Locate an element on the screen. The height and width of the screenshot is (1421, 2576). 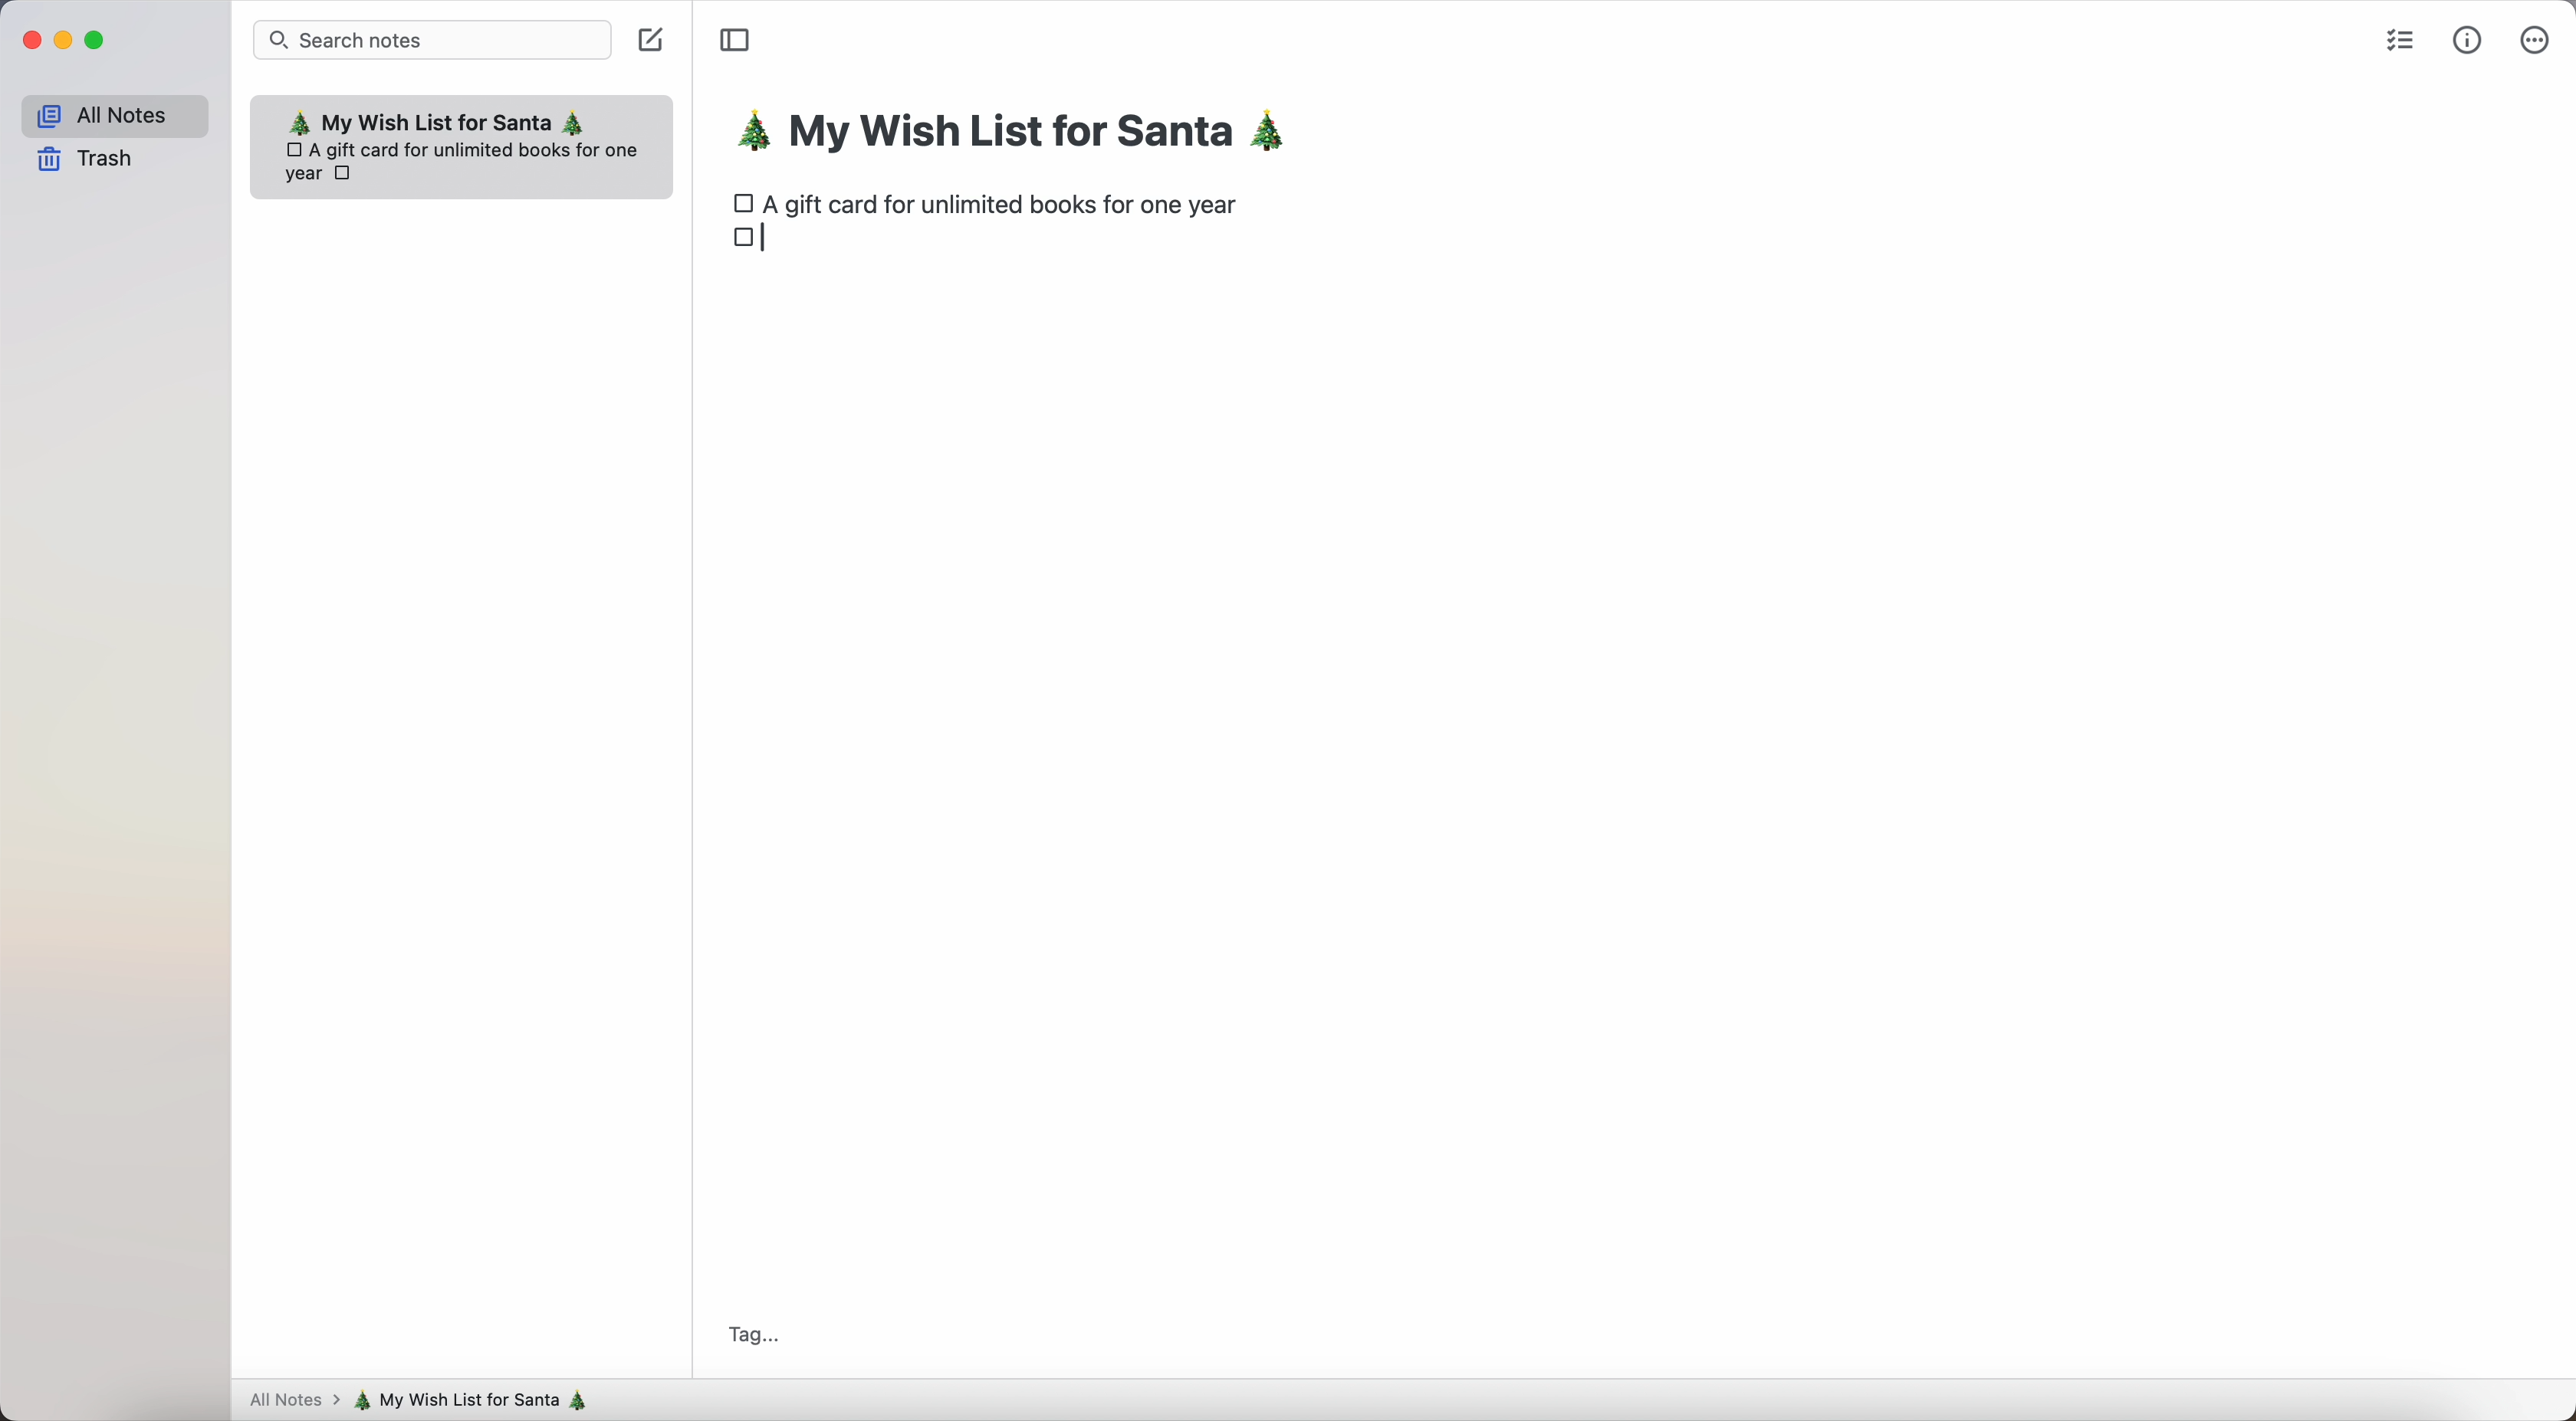
toggle sidebar is located at coordinates (734, 41).